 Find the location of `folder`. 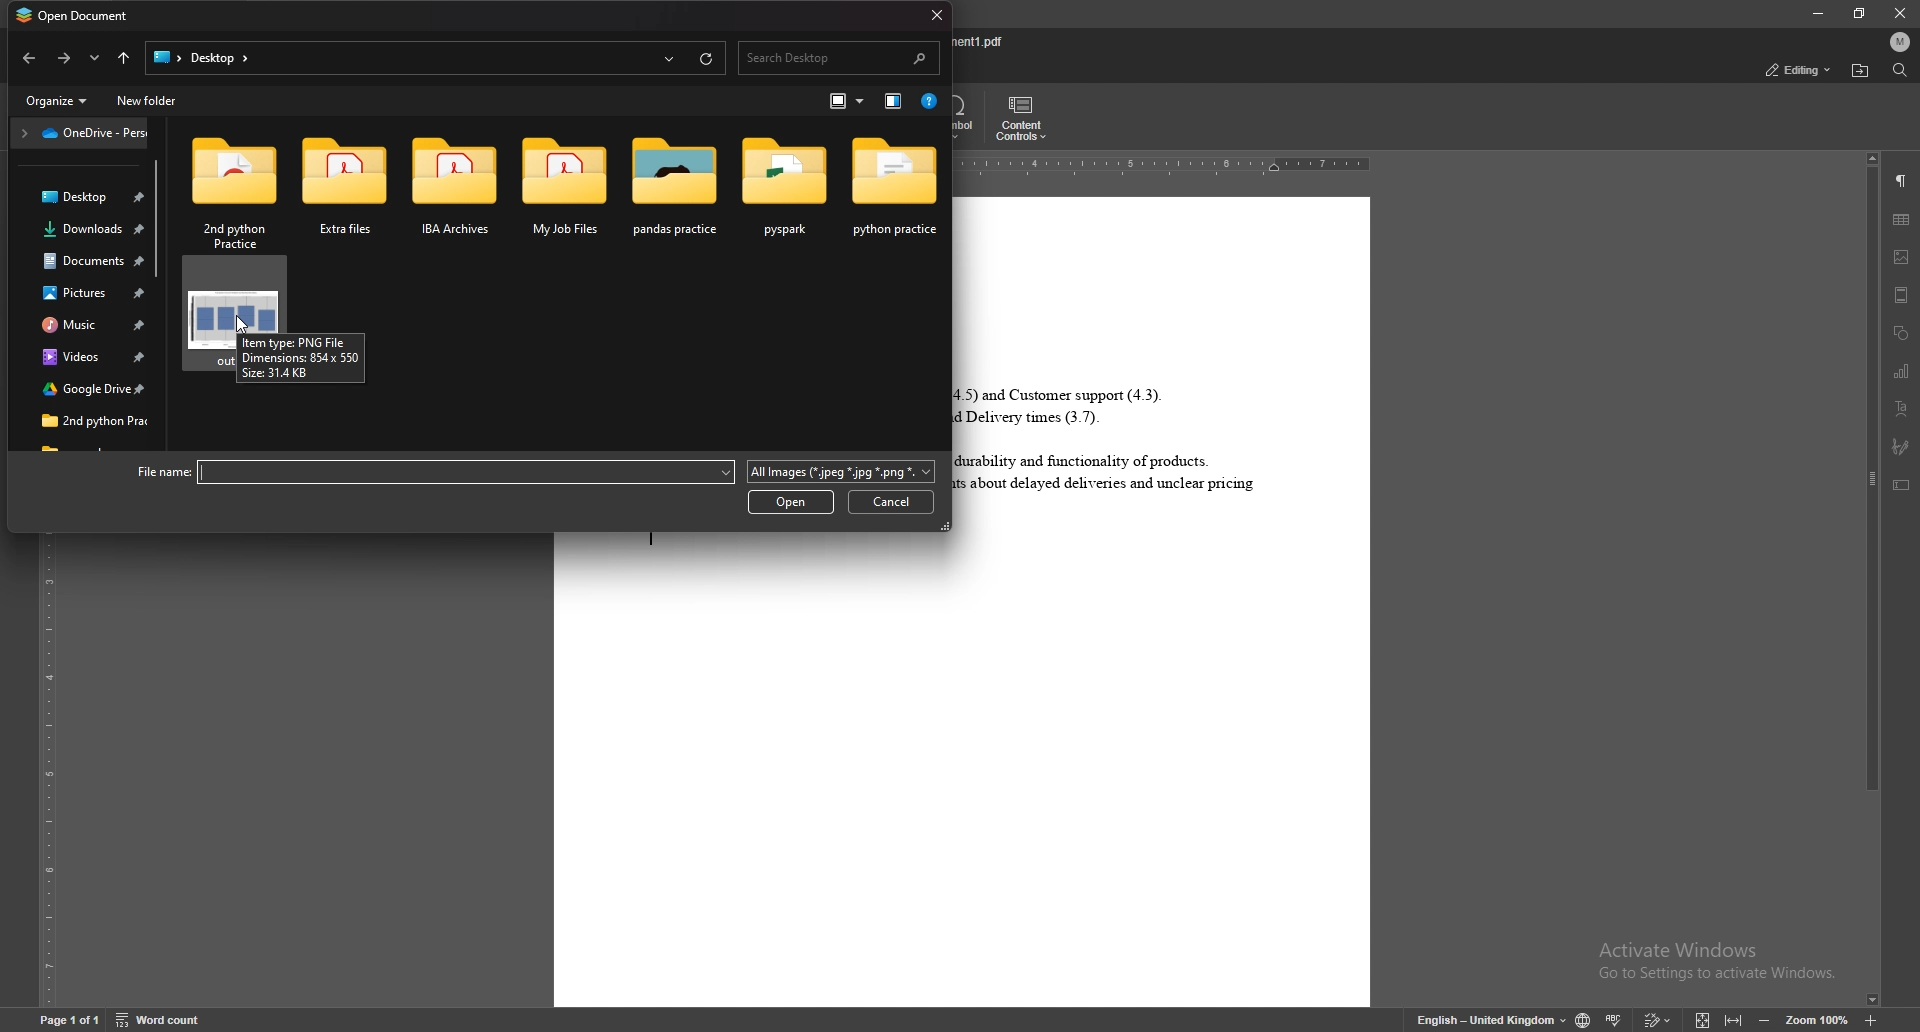

folder is located at coordinates (80, 355).